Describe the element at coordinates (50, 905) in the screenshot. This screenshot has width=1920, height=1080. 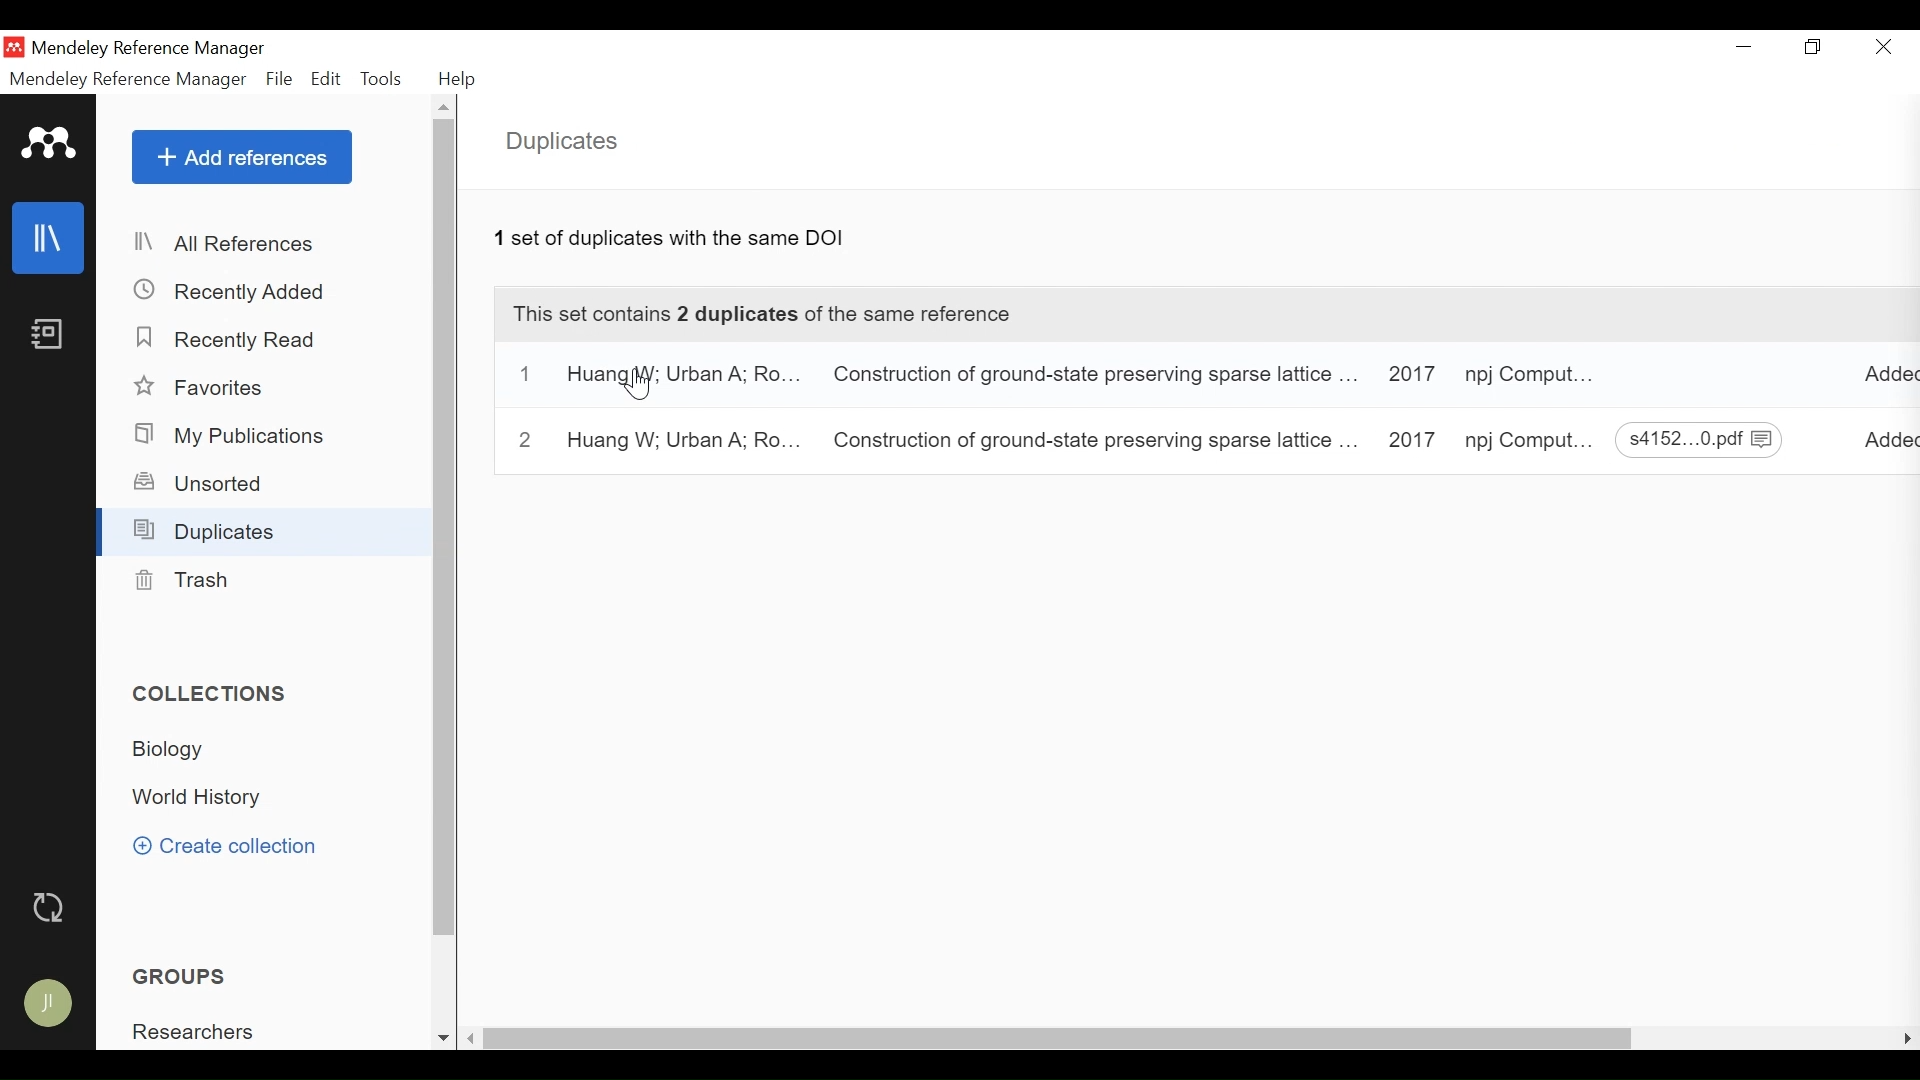
I see `Sync` at that location.